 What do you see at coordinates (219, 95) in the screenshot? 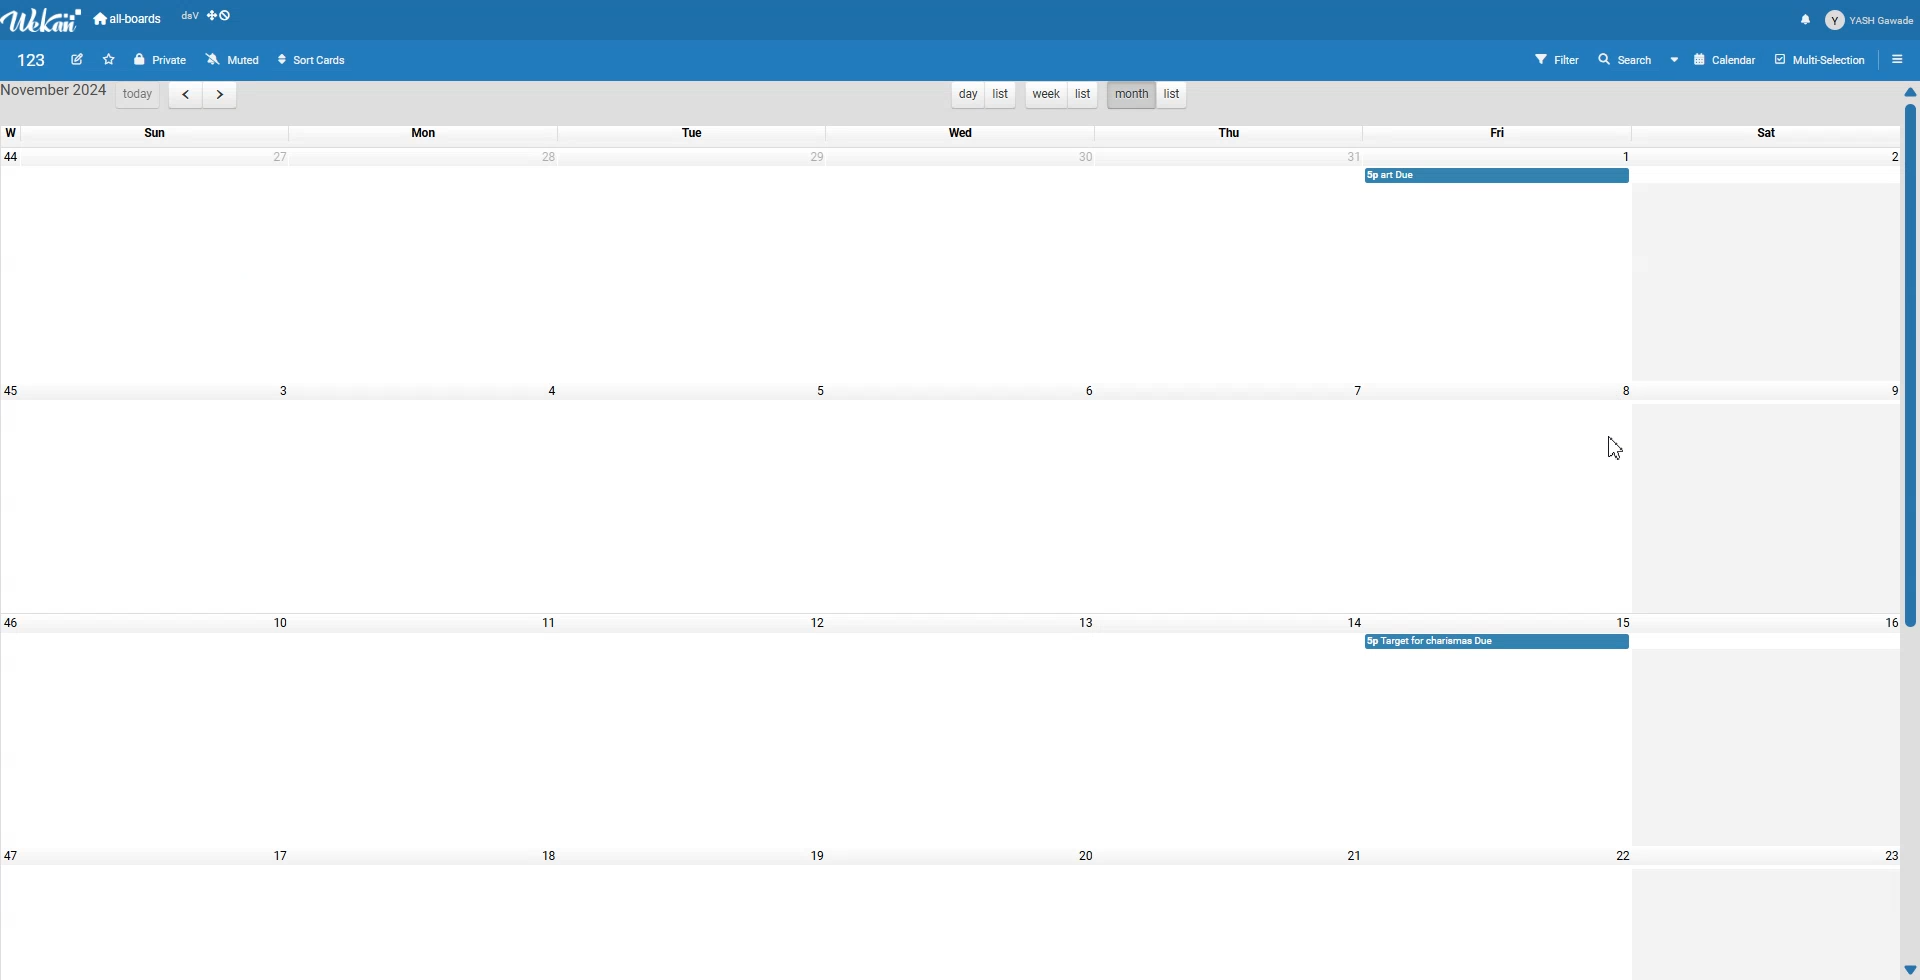
I see `Next Month` at bounding box center [219, 95].